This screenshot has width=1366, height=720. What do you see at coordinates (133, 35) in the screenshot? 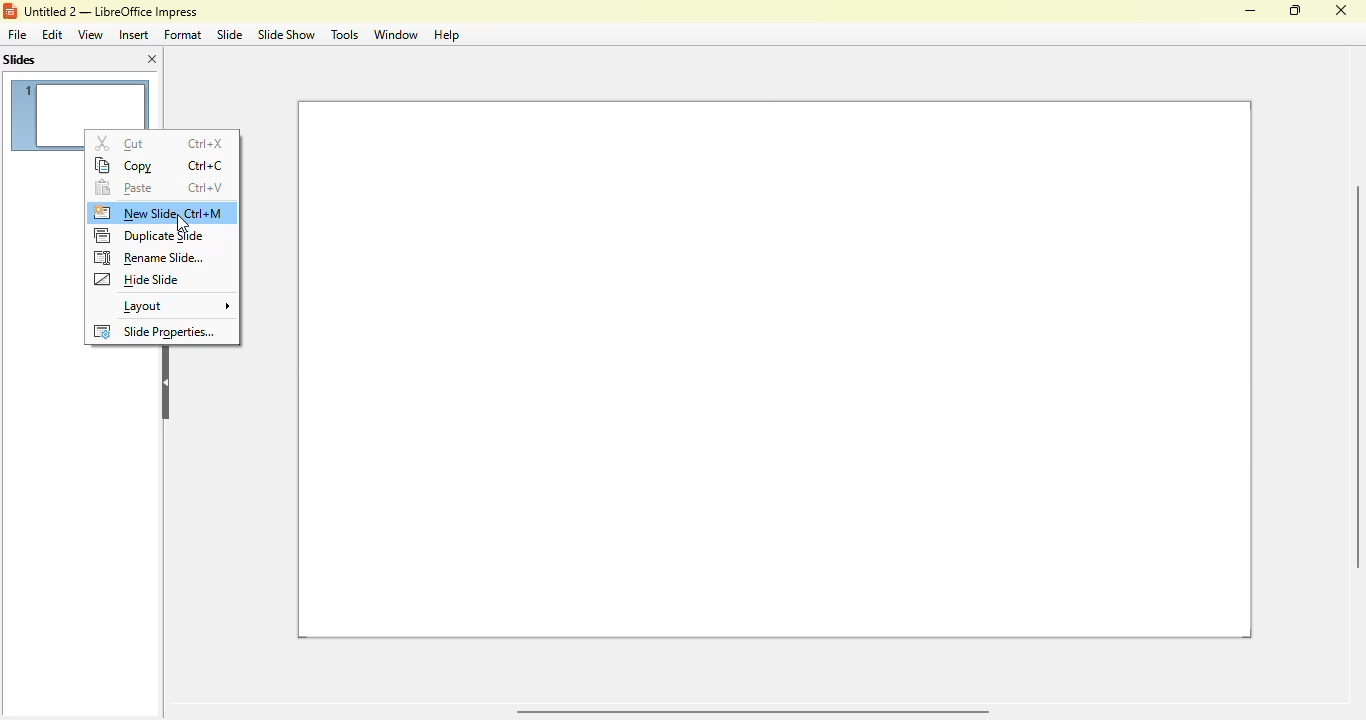
I see `insert` at bounding box center [133, 35].